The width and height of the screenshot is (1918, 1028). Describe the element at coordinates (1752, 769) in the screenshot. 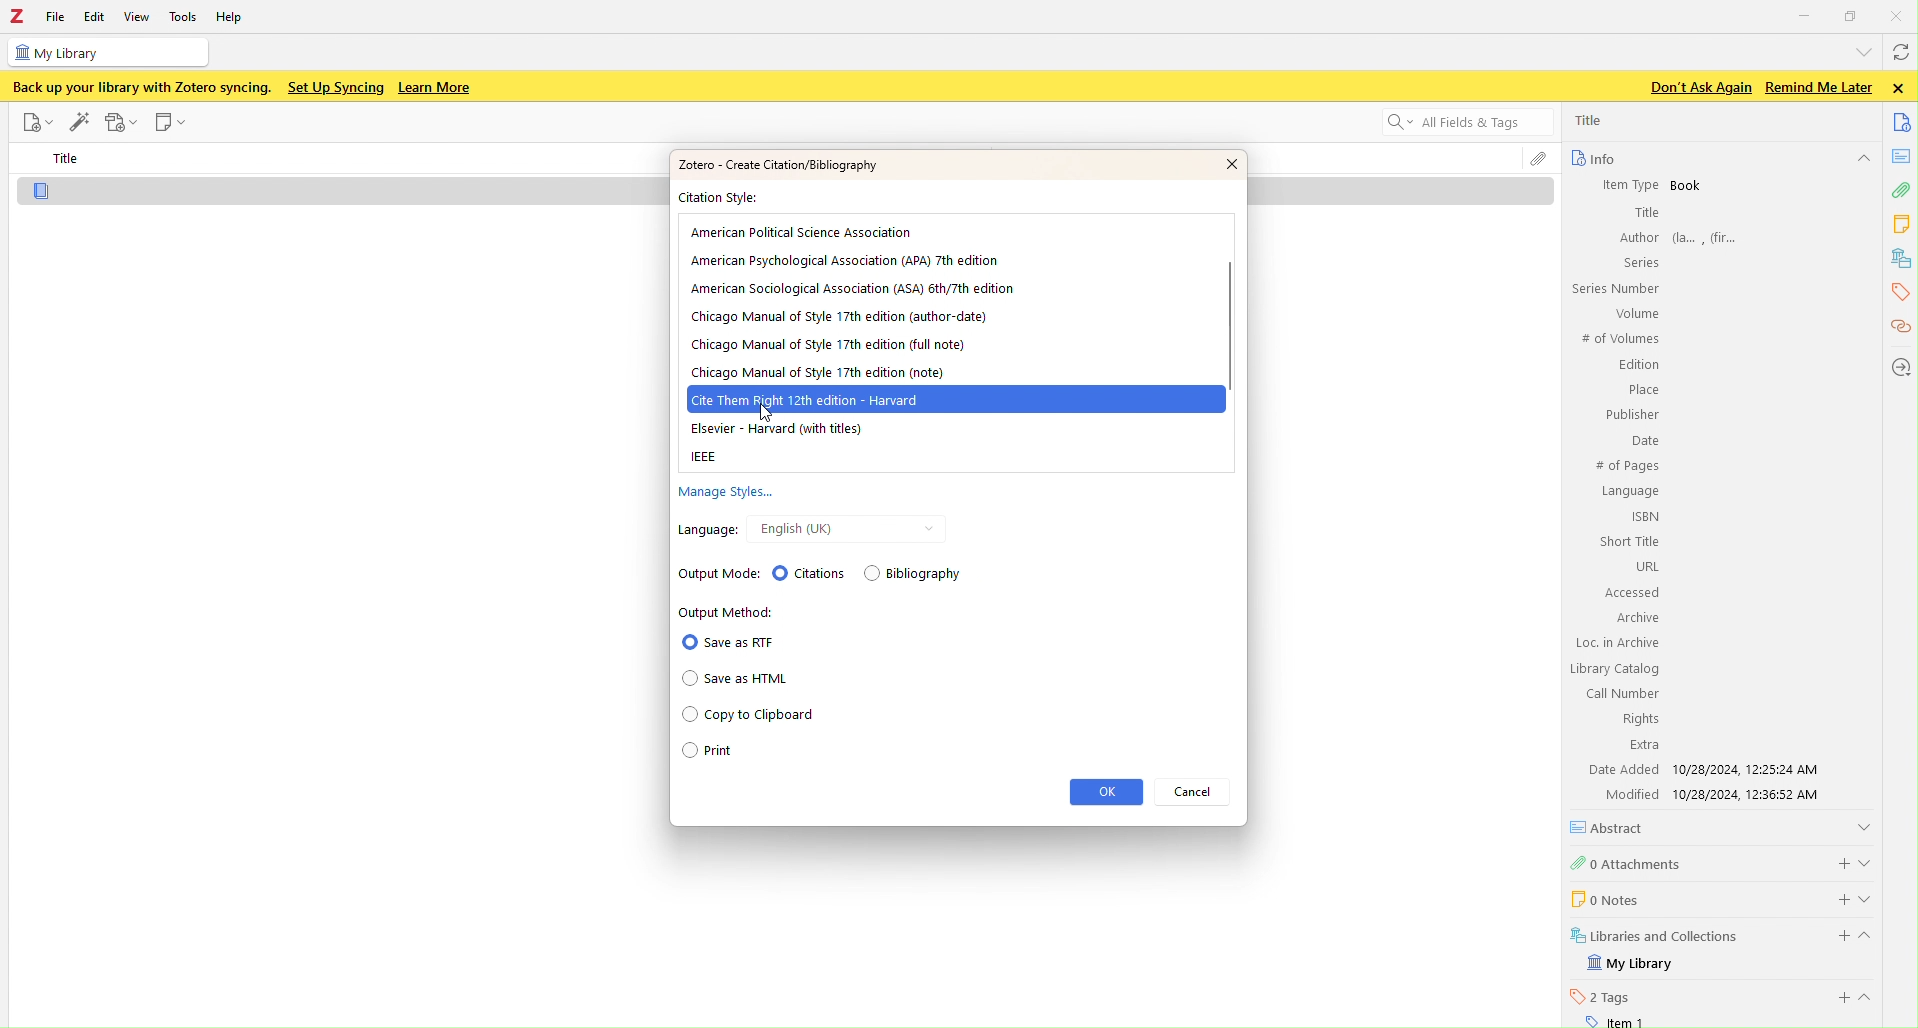

I see `10/28/2024, 12:25:24 AM` at that location.